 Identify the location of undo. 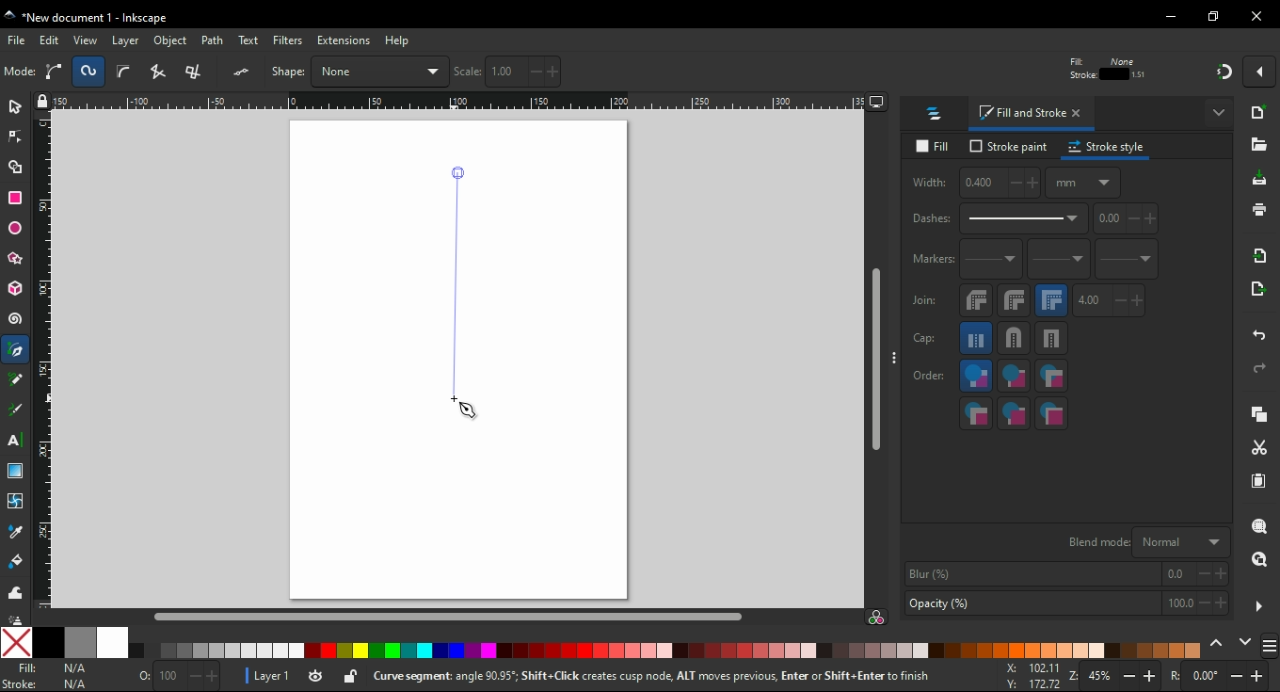
(1261, 332).